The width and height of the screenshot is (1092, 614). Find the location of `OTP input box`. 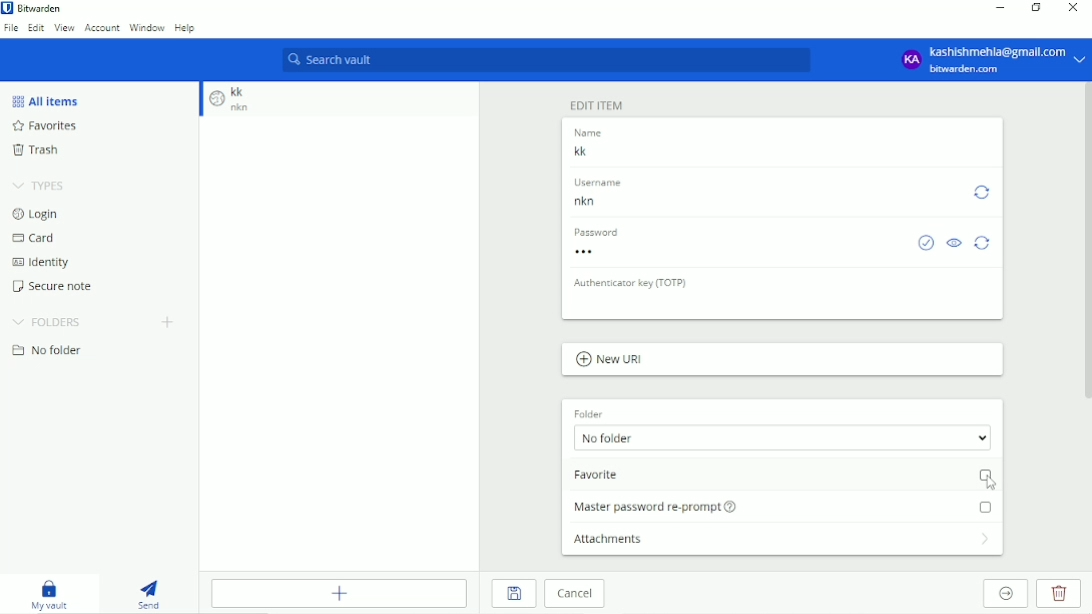

OTP input box is located at coordinates (759, 307).